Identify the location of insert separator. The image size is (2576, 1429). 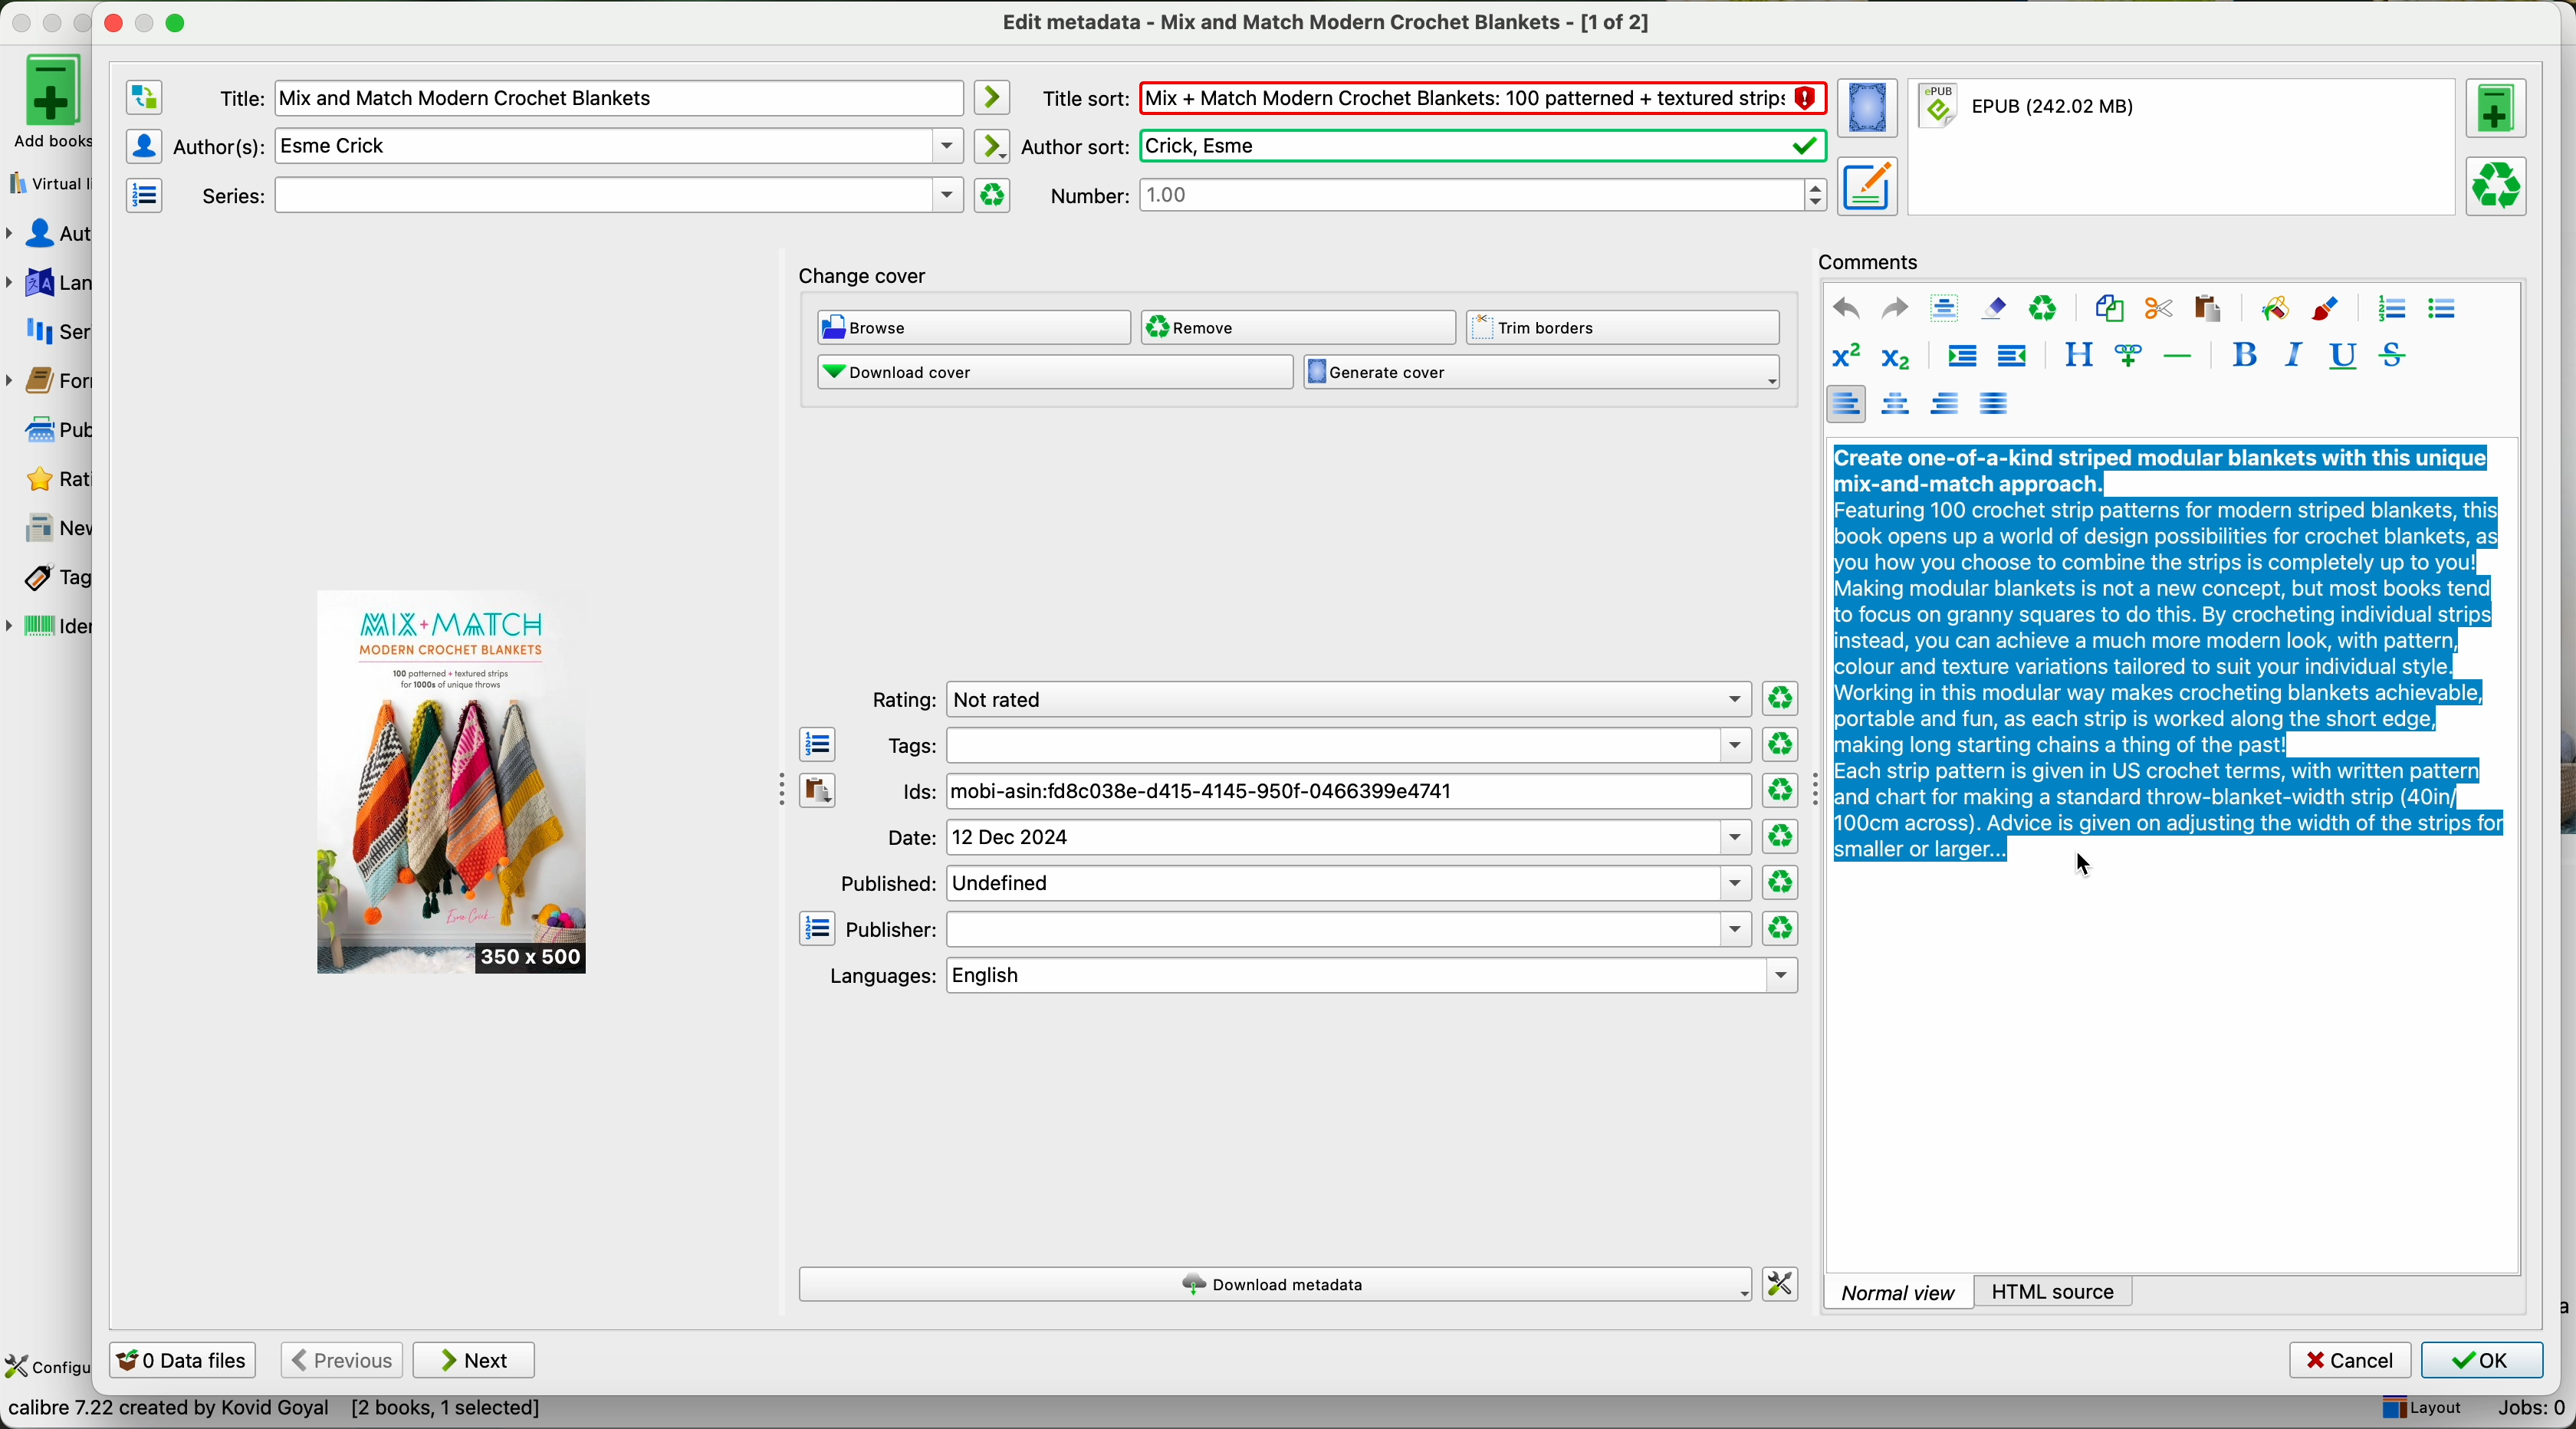
(2180, 354).